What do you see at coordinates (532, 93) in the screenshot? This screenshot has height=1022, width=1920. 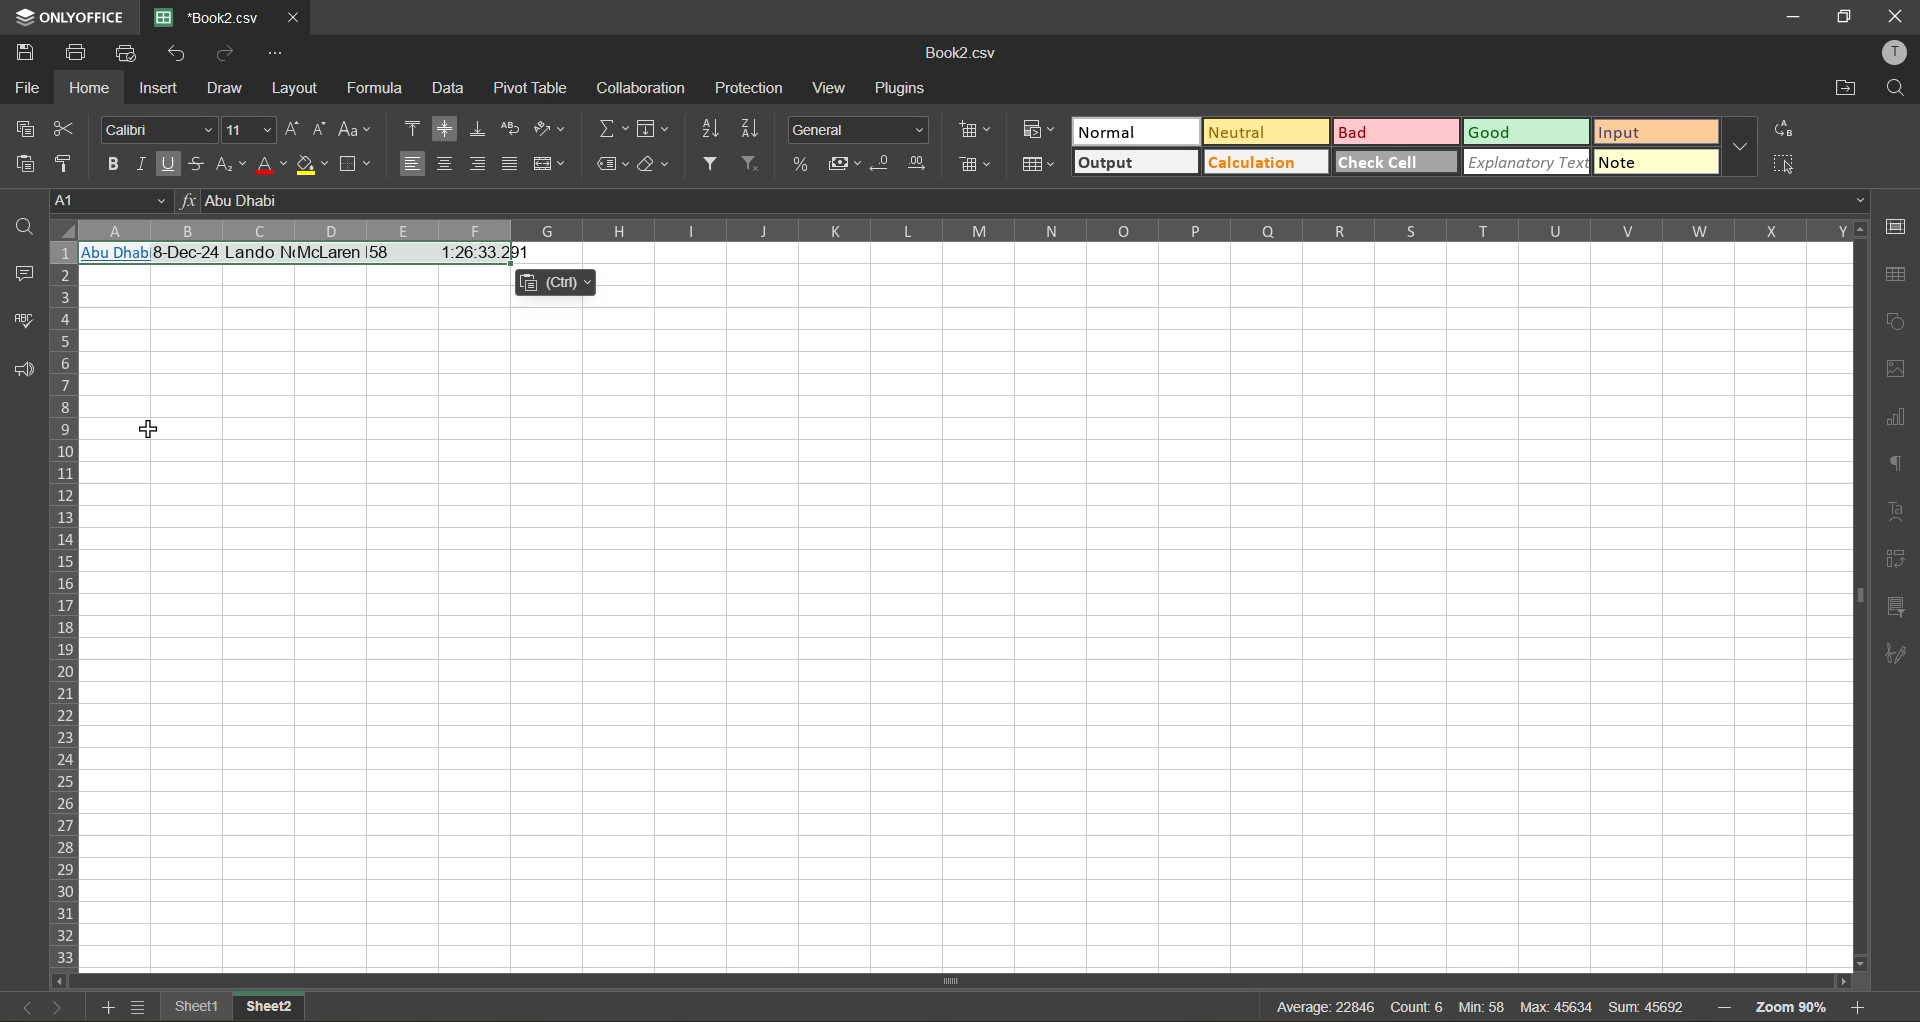 I see `pivot table` at bounding box center [532, 93].